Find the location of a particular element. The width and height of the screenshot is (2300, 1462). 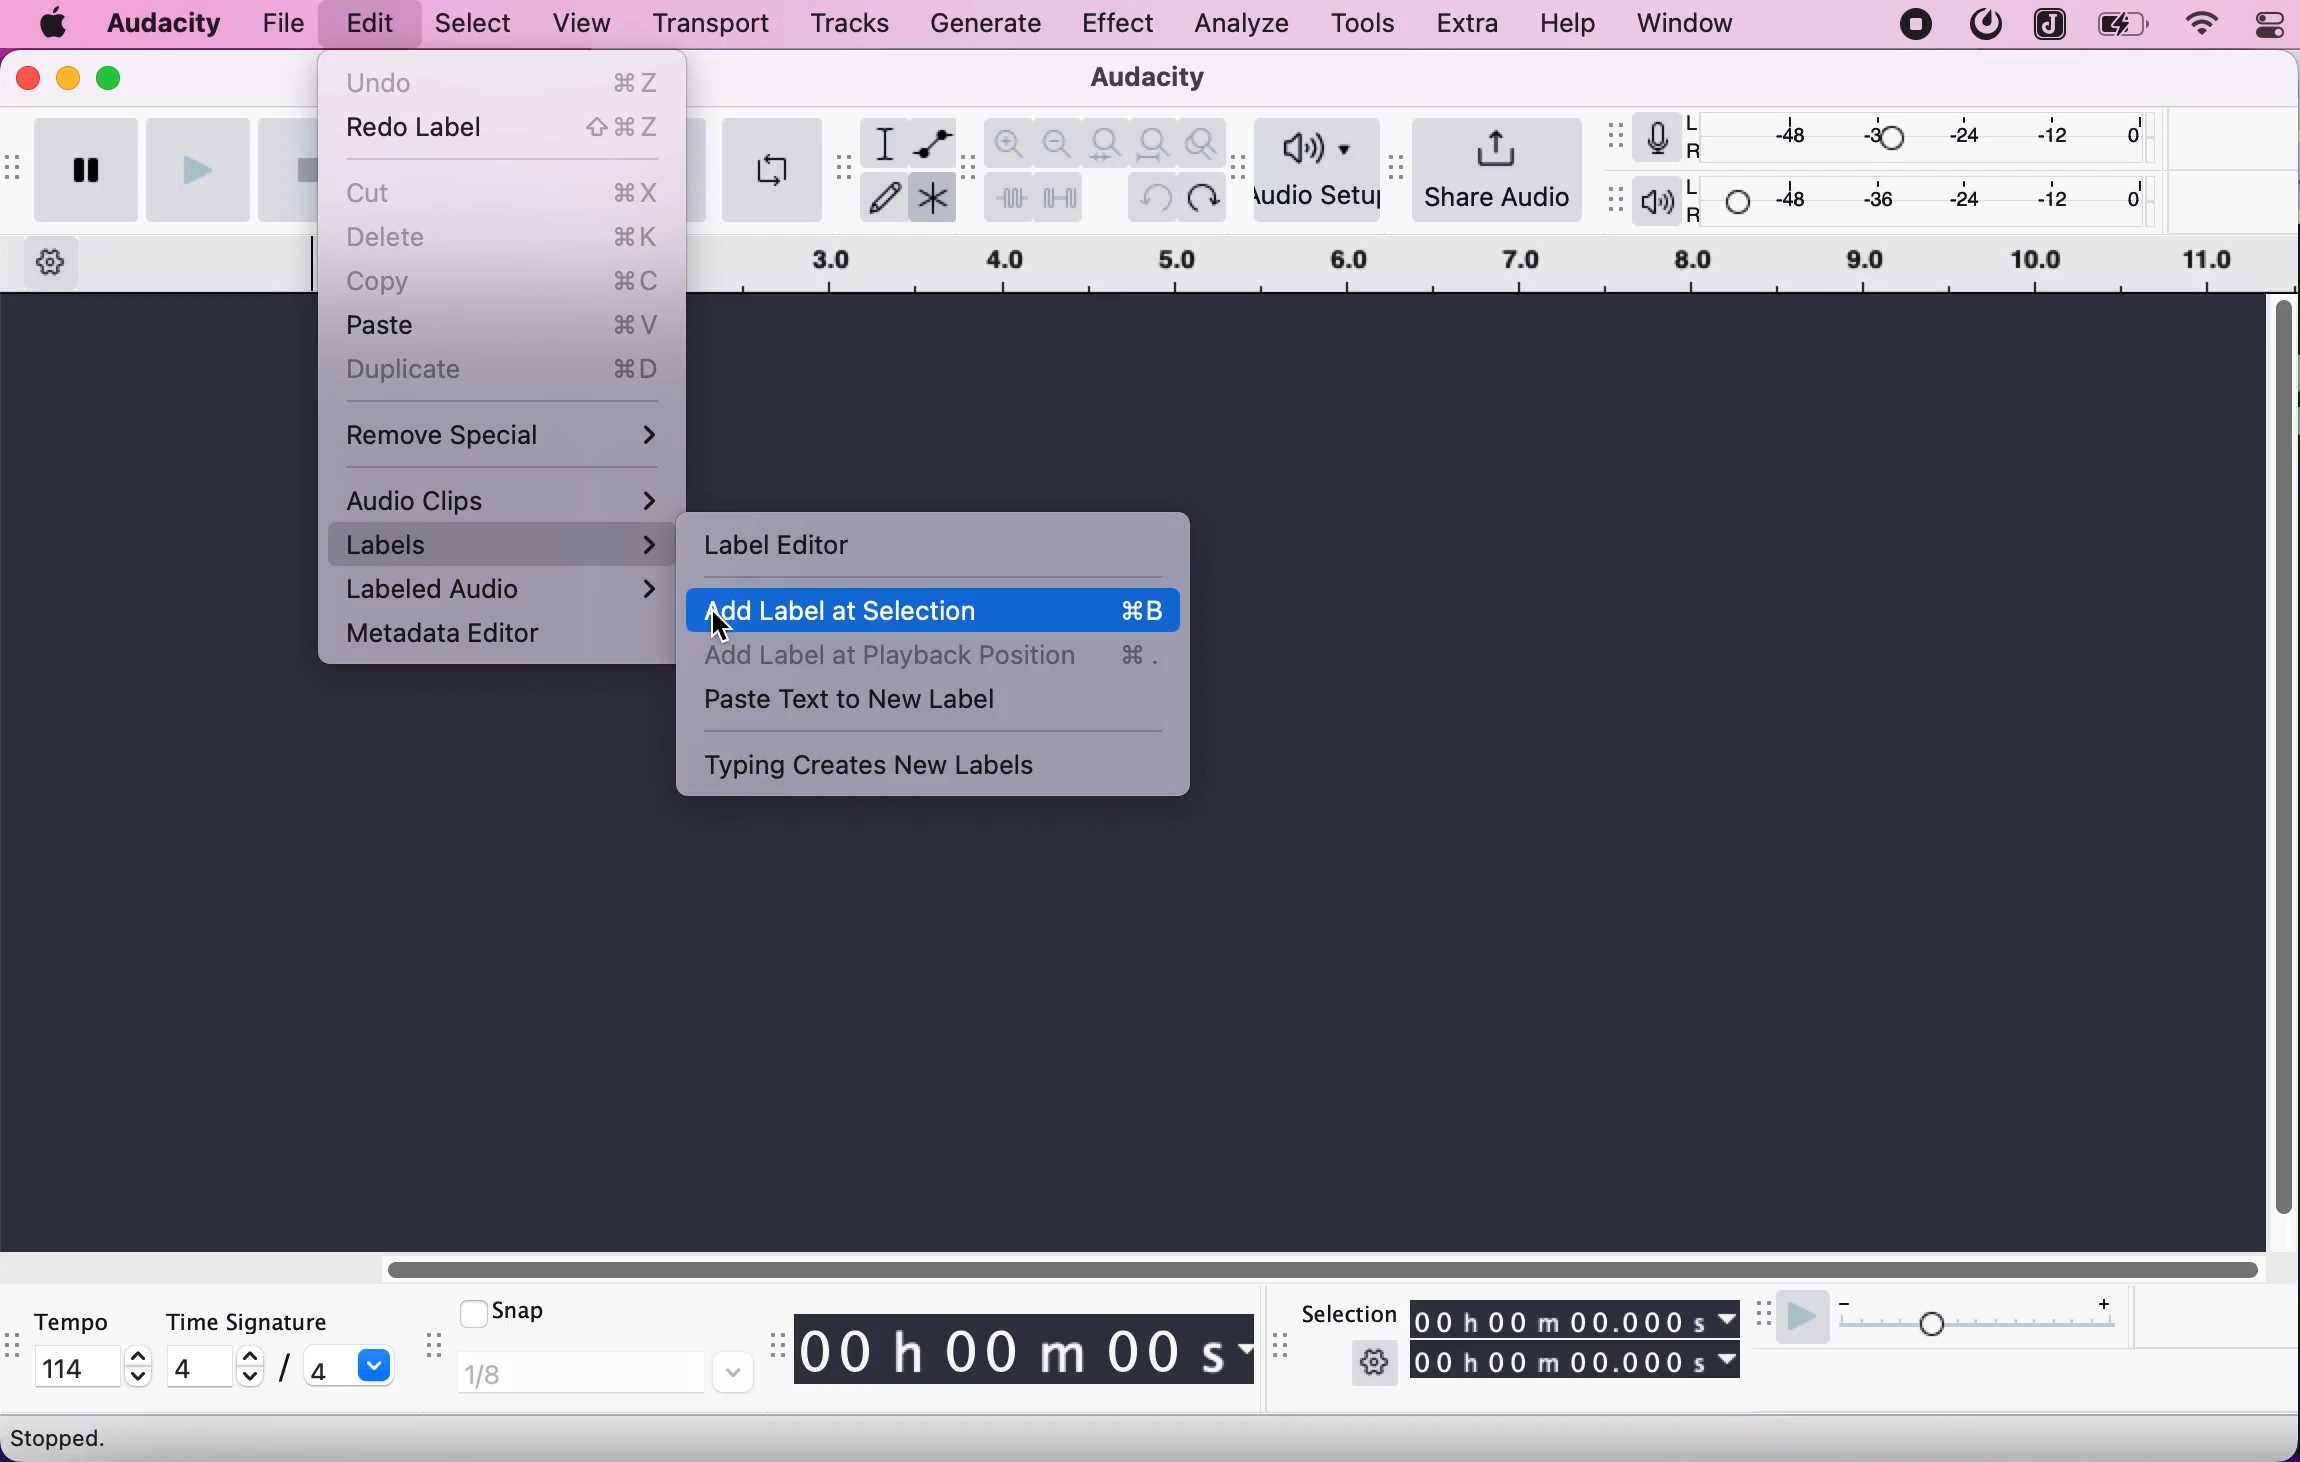

labels is located at coordinates (503, 546).